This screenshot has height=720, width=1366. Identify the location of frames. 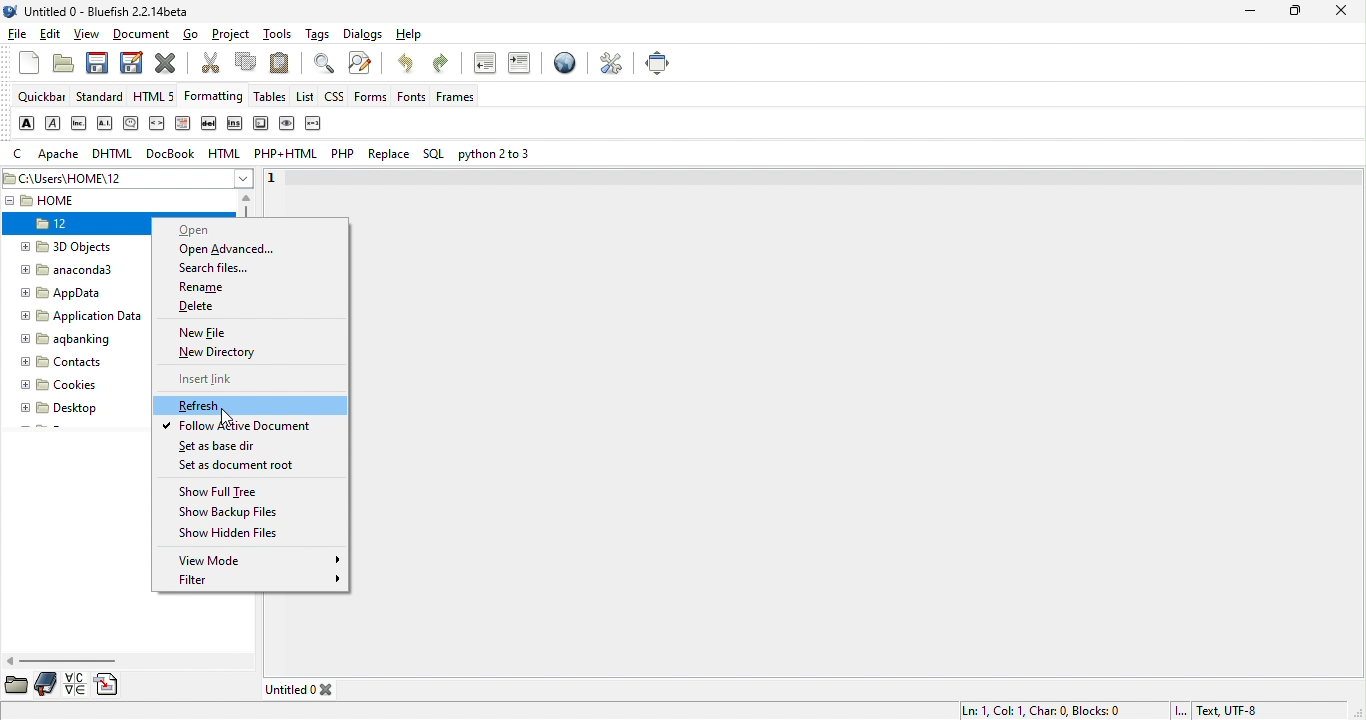
(462, 96).